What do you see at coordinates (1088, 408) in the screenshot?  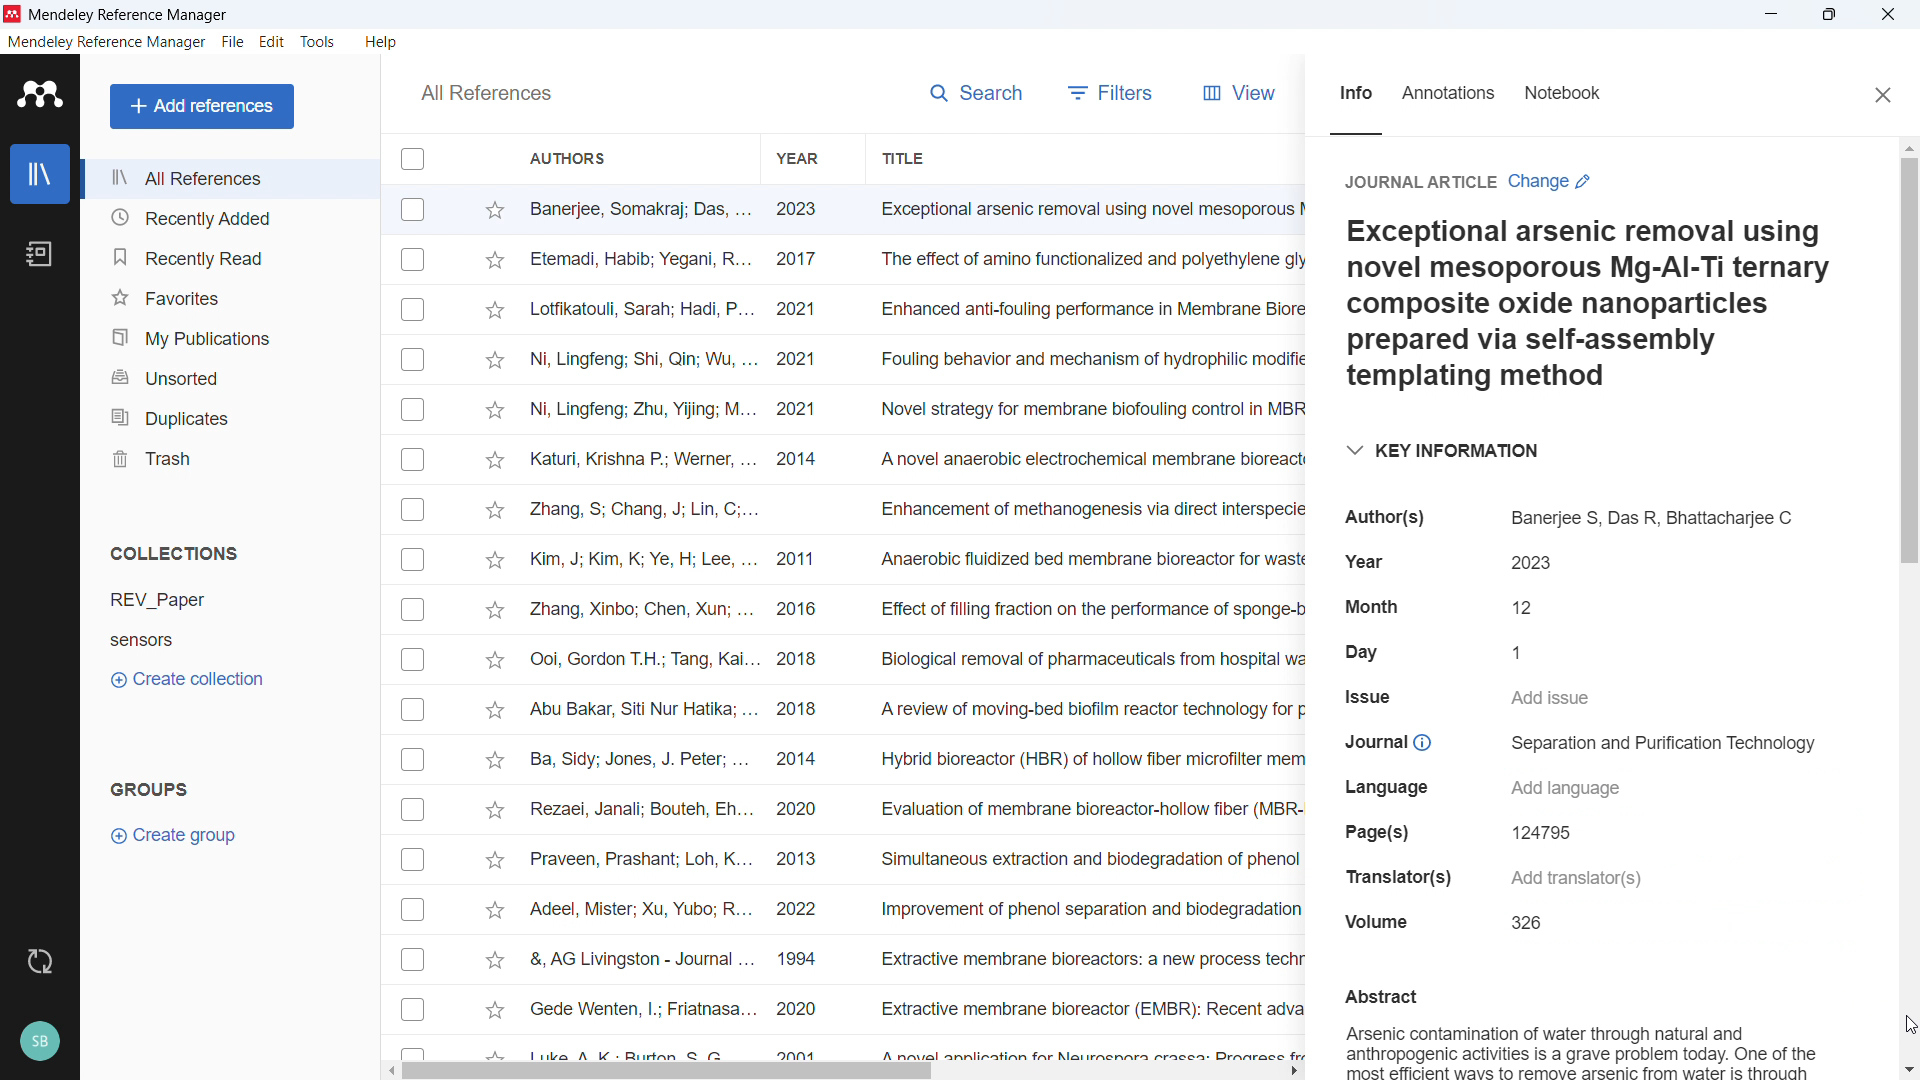 I see `novel strategy for membrane biofouling control in mbr with cds mil-101 mo` at bounding box center [1088, 408].